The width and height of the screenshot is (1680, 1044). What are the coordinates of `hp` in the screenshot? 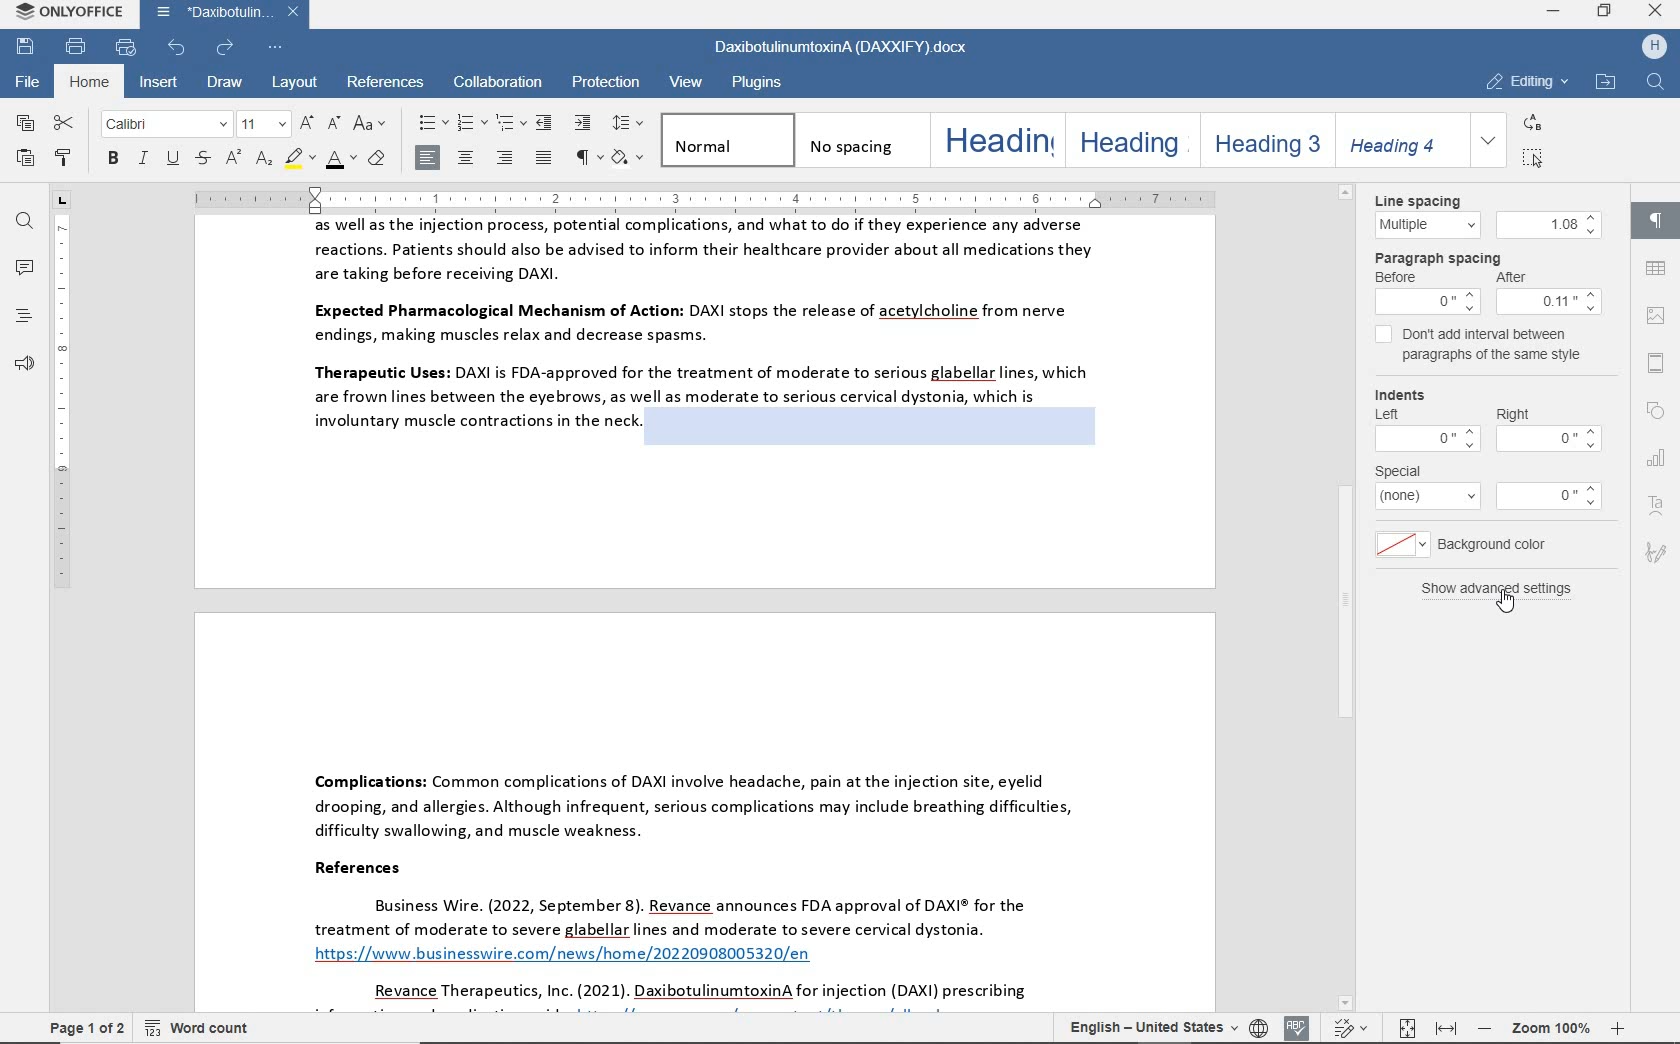 It's located at (1650, 48).